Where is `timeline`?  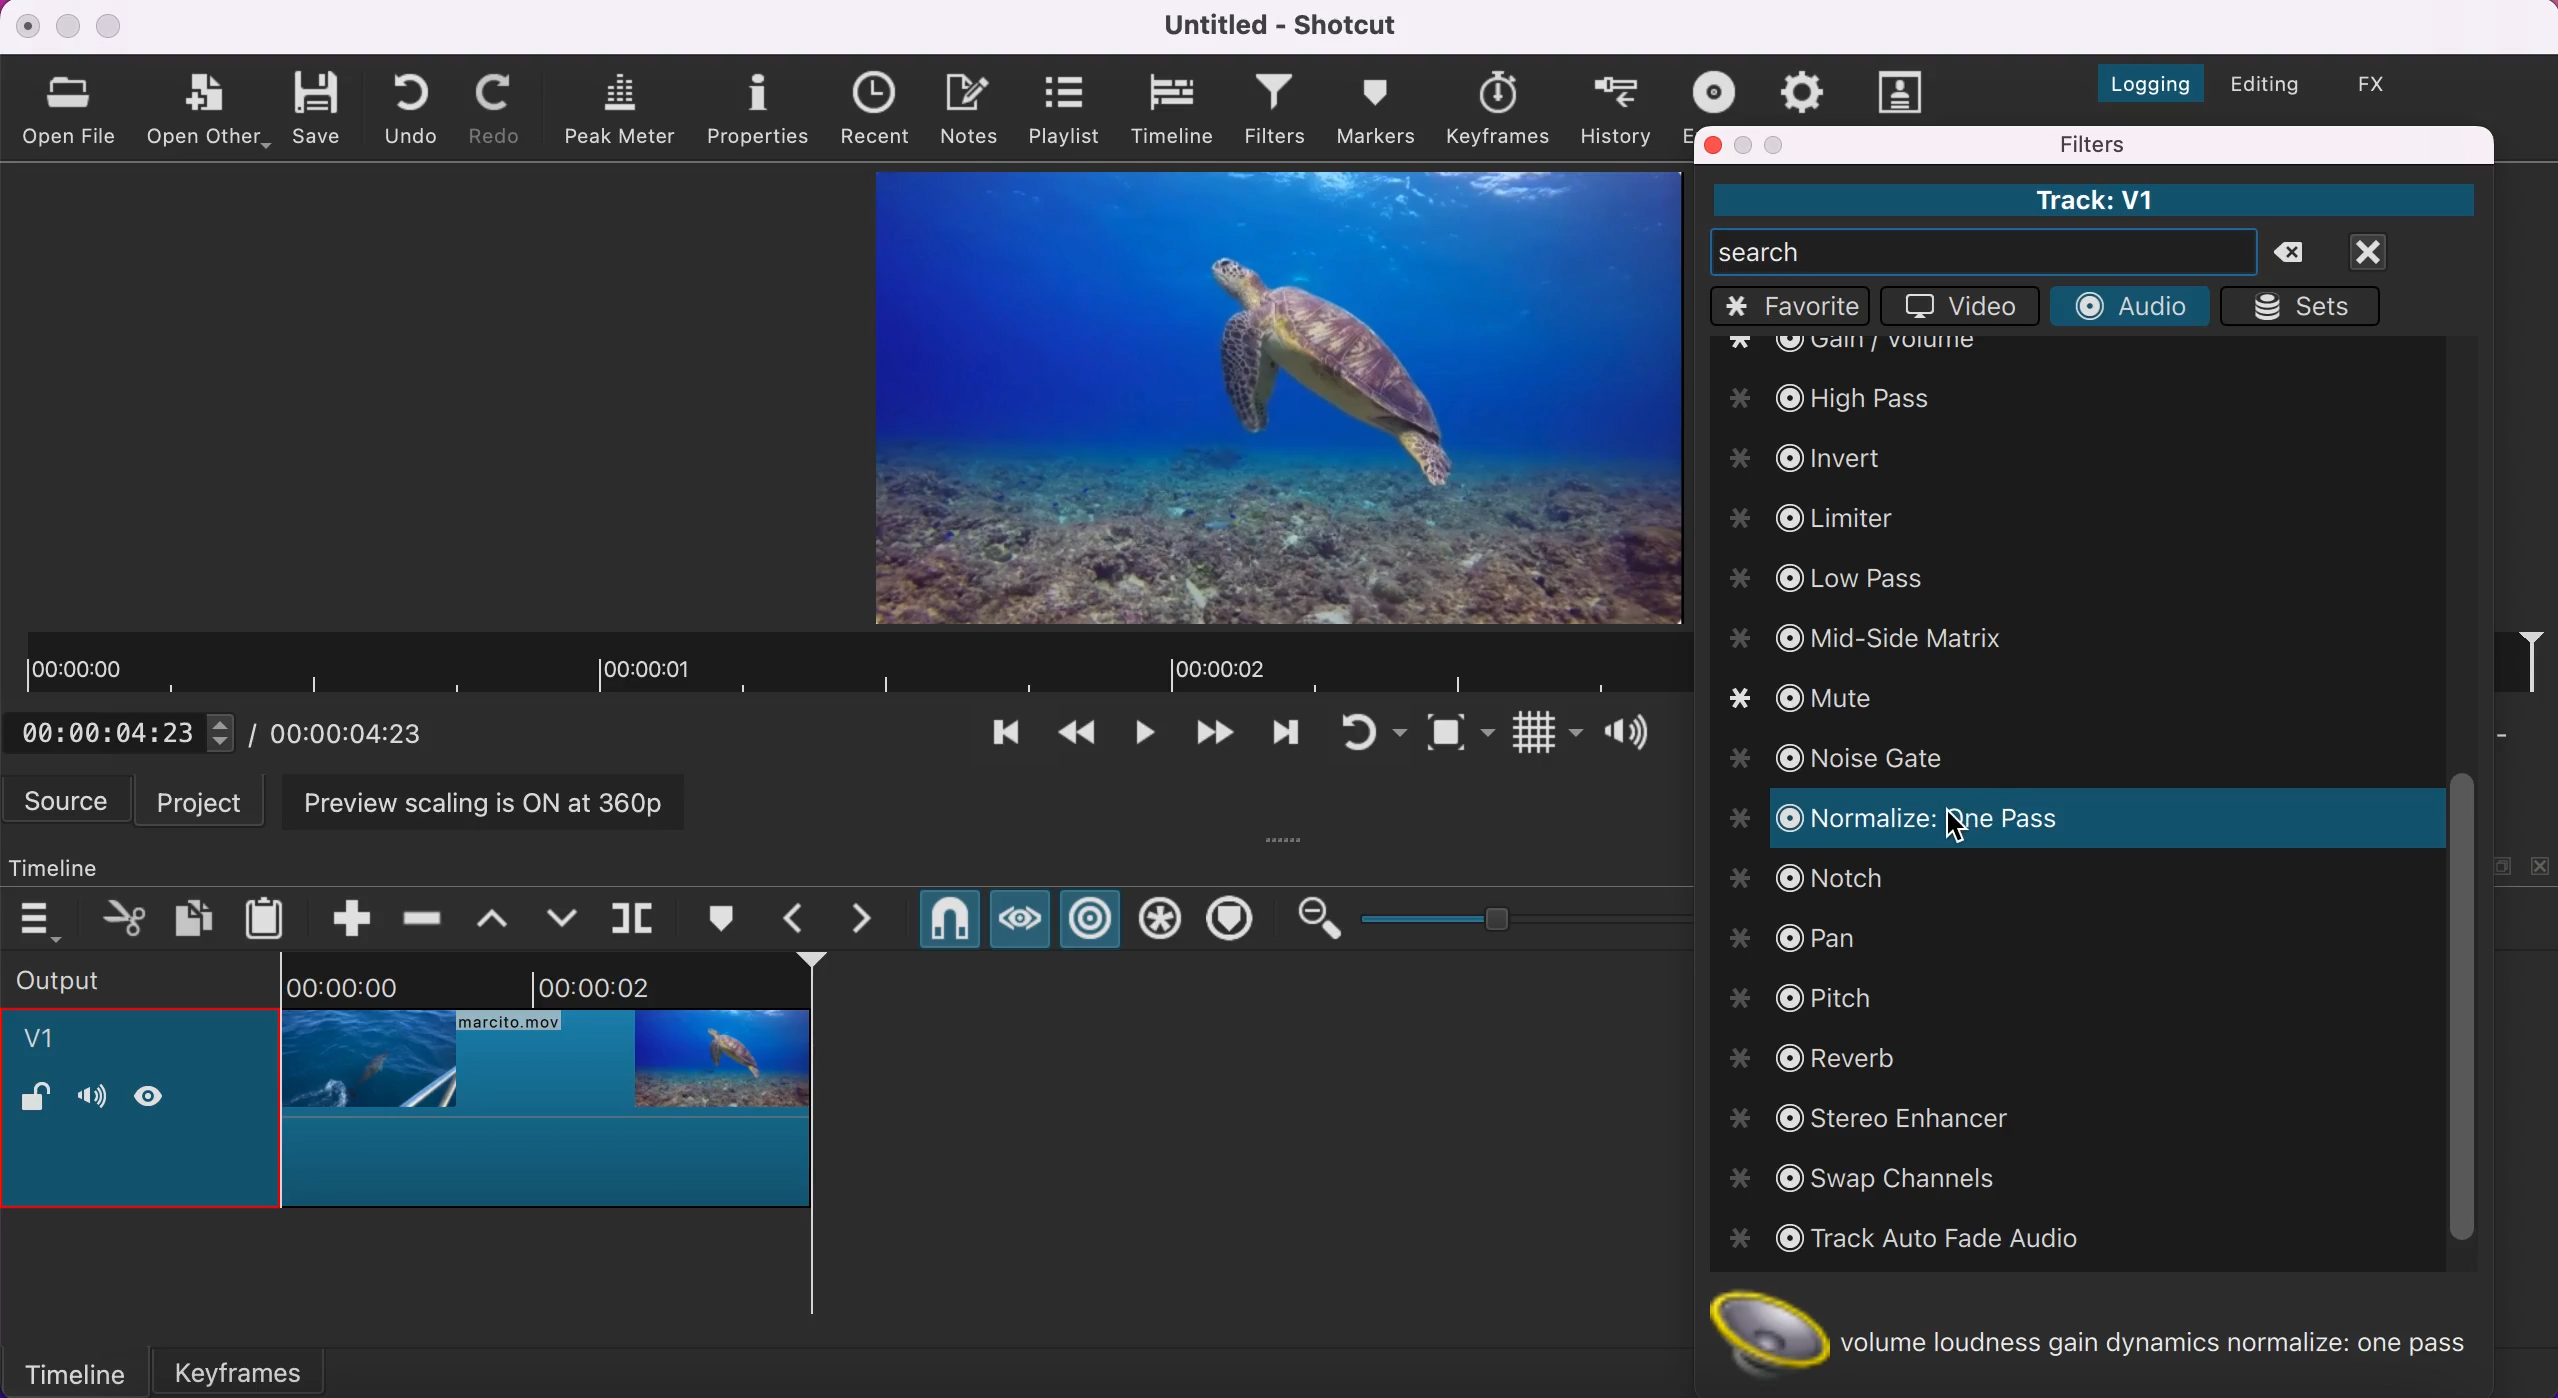 timeline is located at coordinates (74, 1371).